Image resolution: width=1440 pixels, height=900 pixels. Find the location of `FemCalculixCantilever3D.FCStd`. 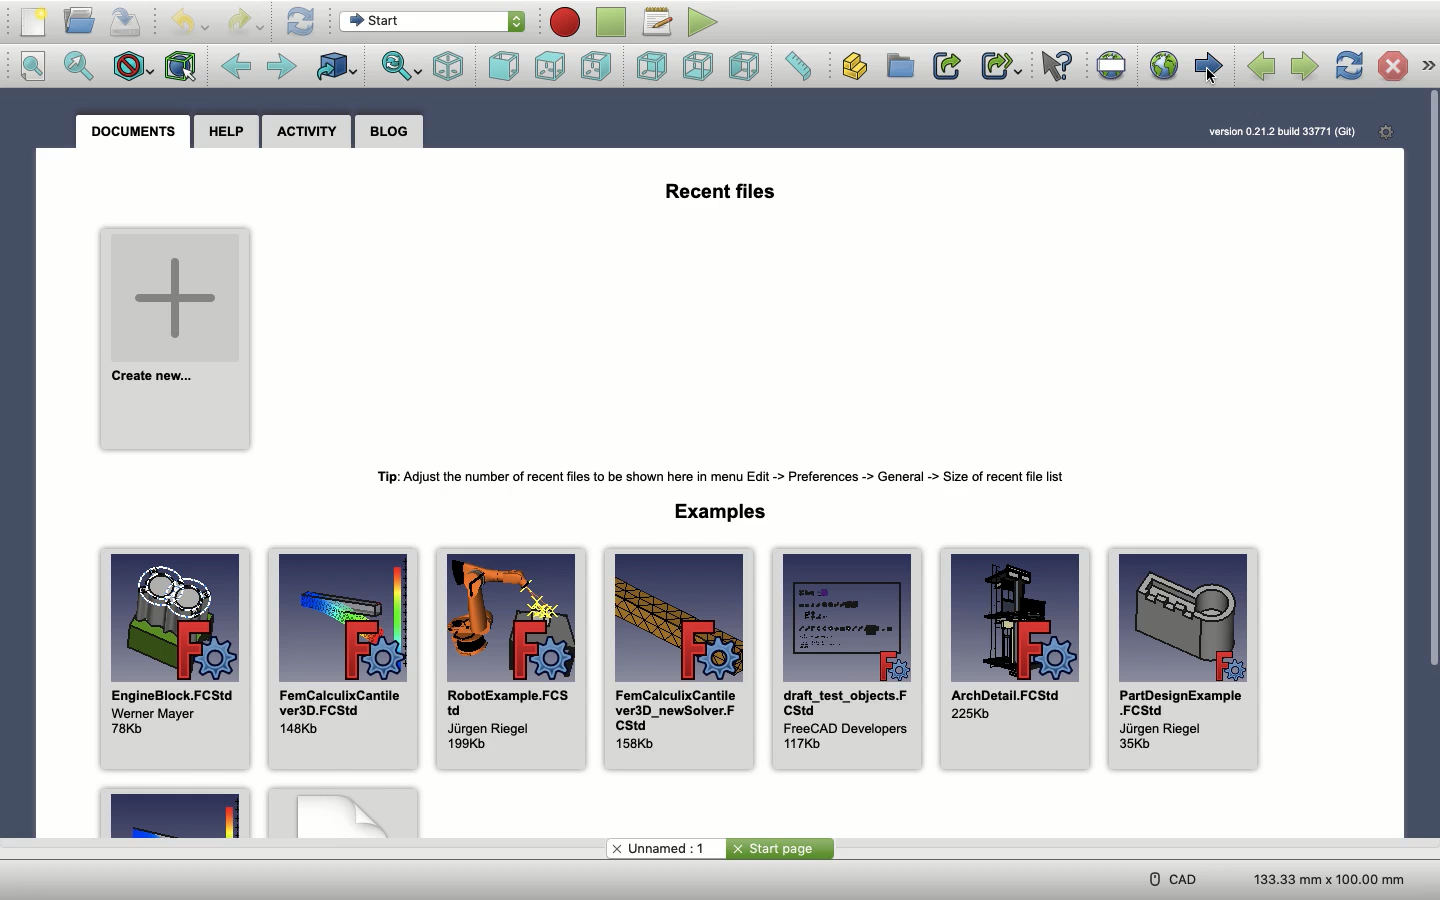

FemCalculixCantilever3D.FCStd is located at coordinates (342, 658).